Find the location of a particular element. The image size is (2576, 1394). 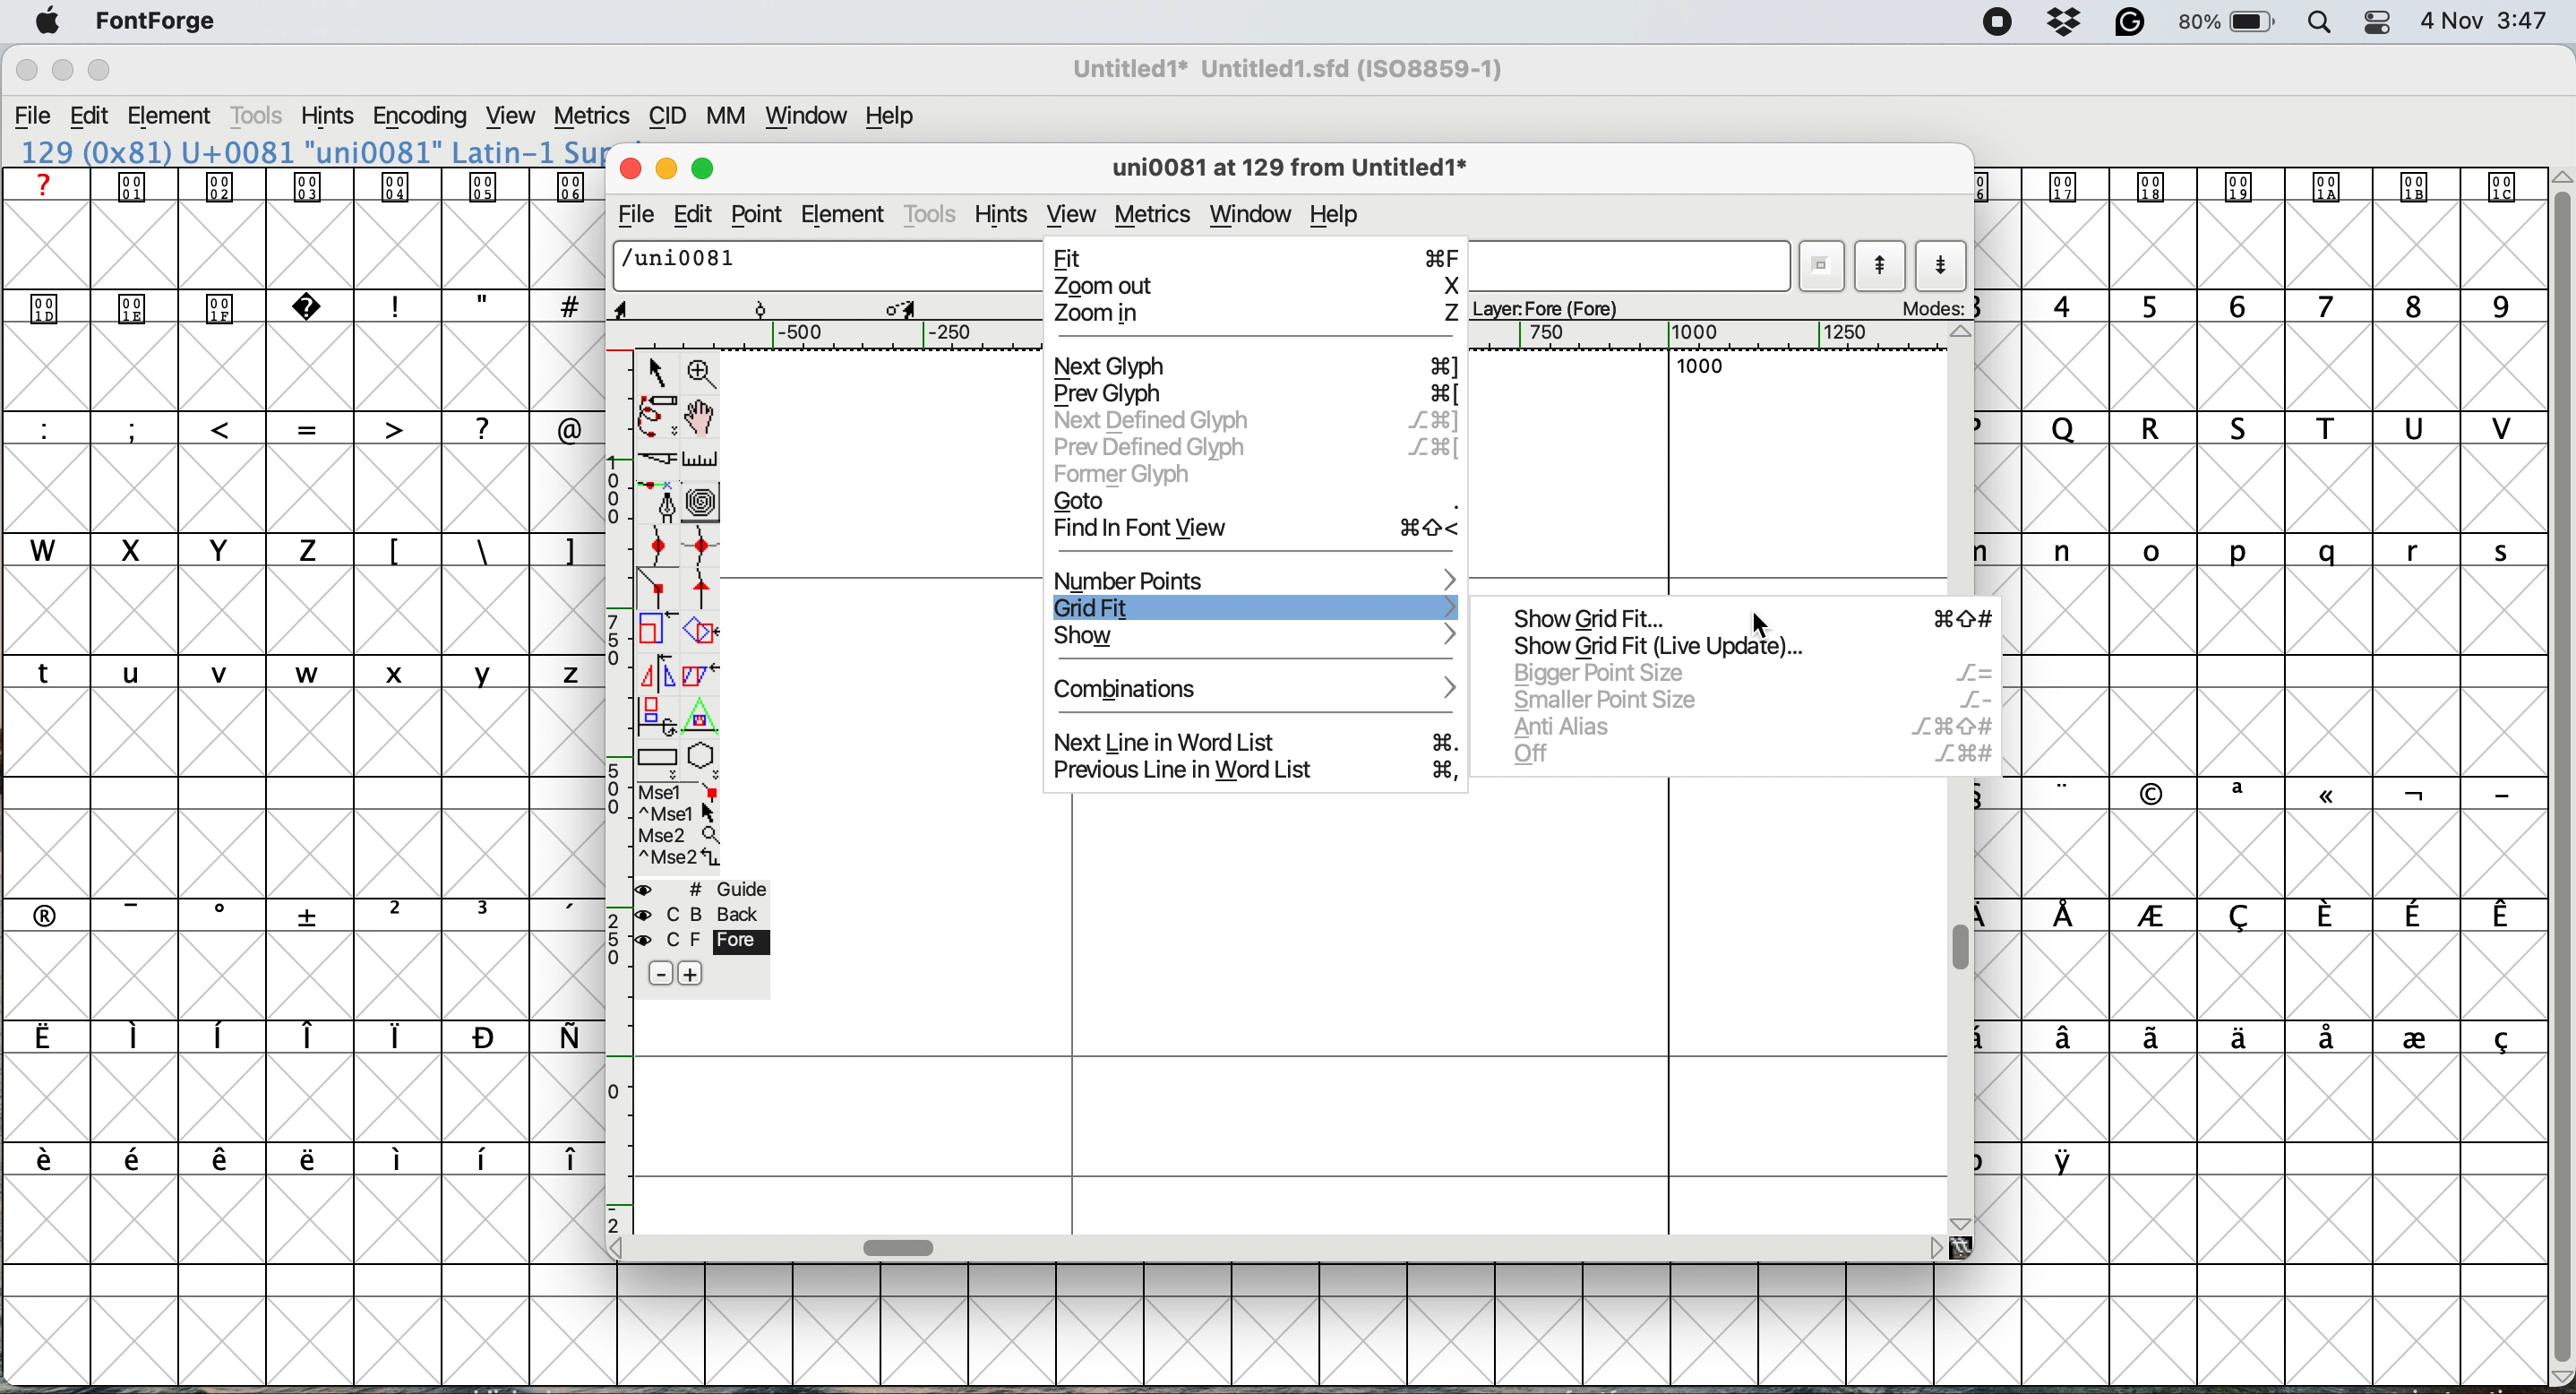

scroll by hand is located at coordinates (699, 415).